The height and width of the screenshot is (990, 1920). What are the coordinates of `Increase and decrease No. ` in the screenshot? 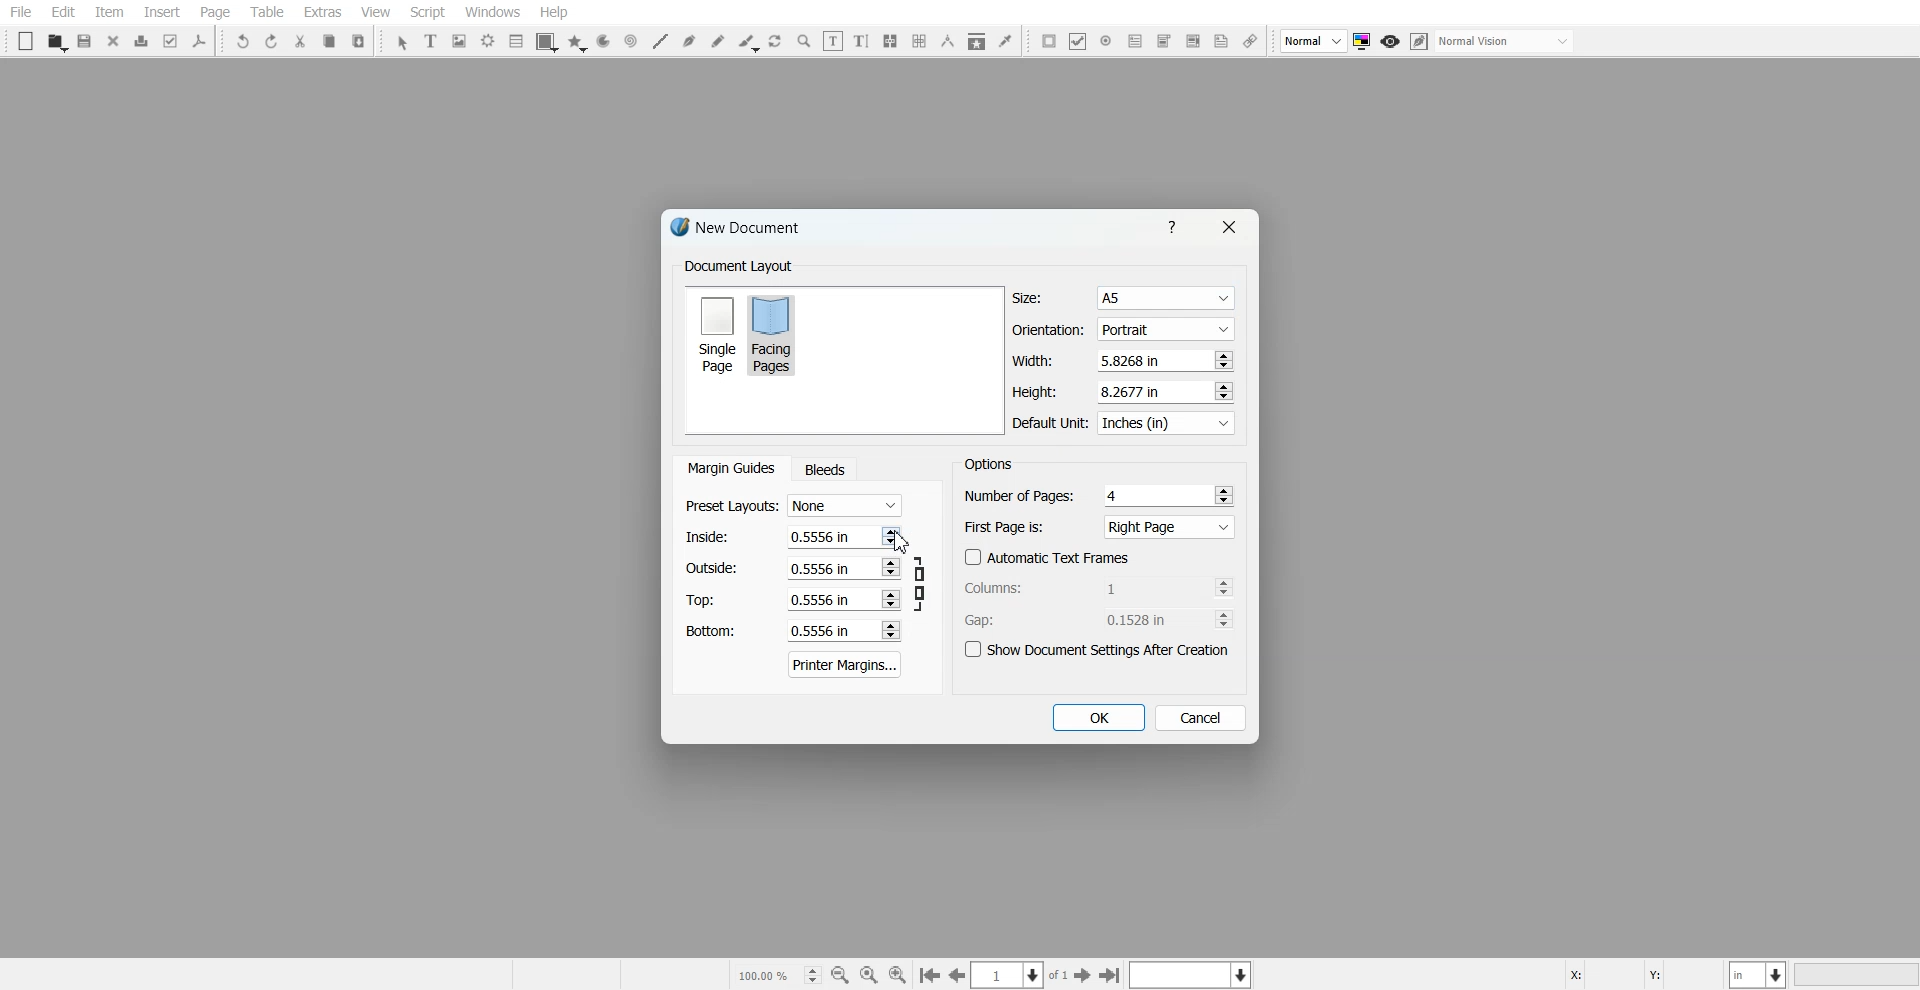 It's located at (1224, 619).